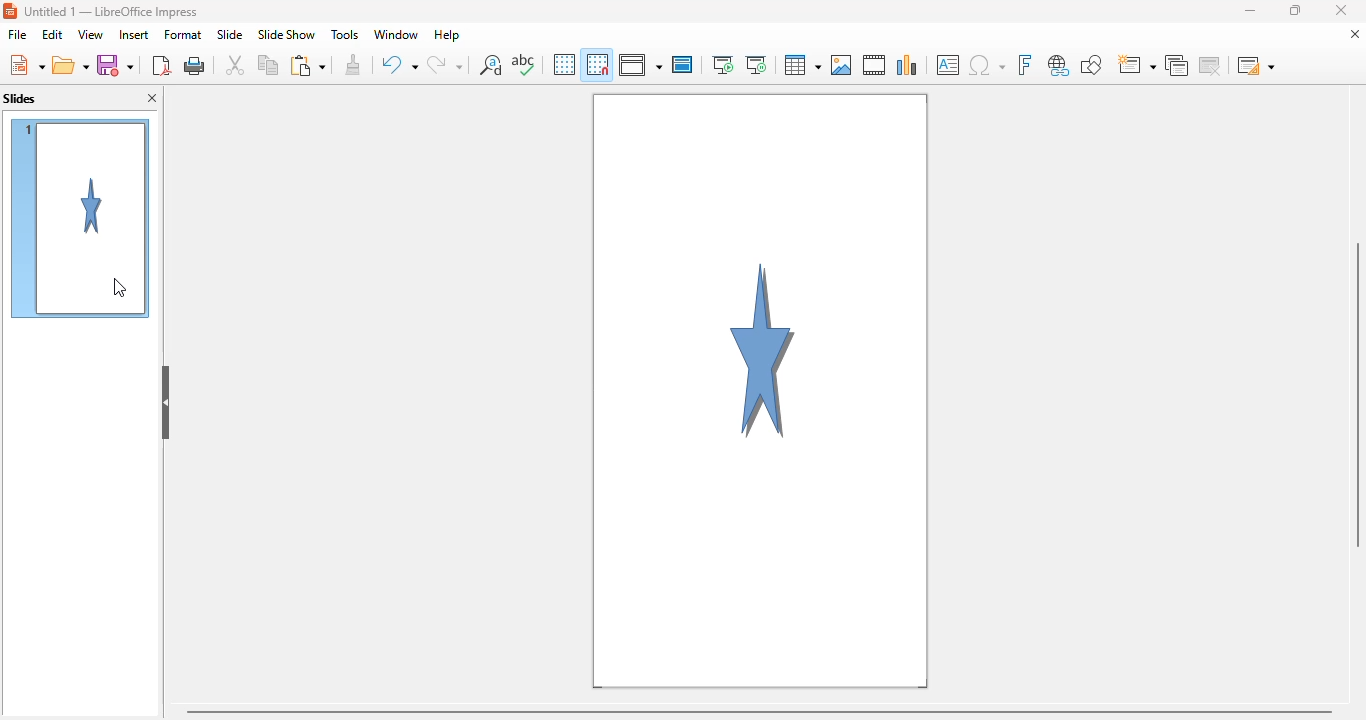  What do you see at coordinates (875, 65) in the screenshot?
I see `insert audio or video` at bounding box center [875, 65].